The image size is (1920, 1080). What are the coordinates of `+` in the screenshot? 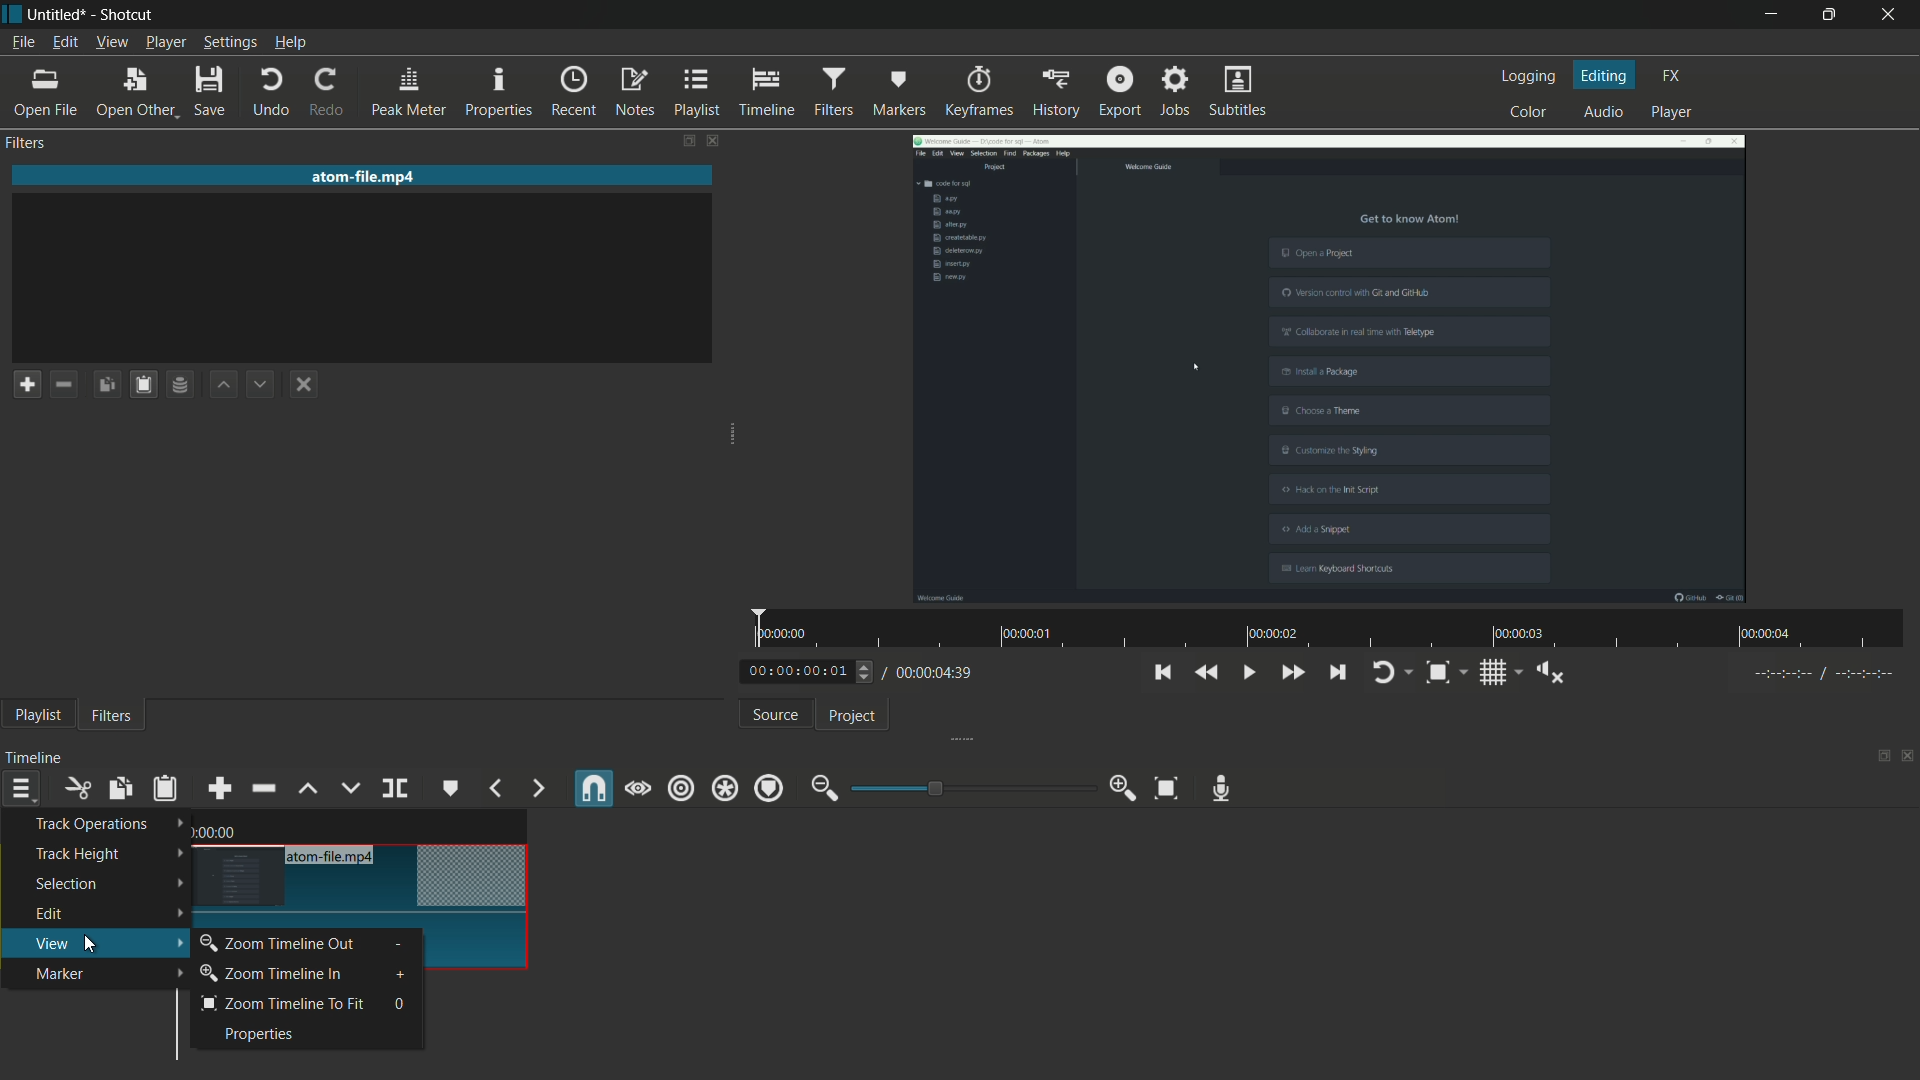 It's located at (405, 977).